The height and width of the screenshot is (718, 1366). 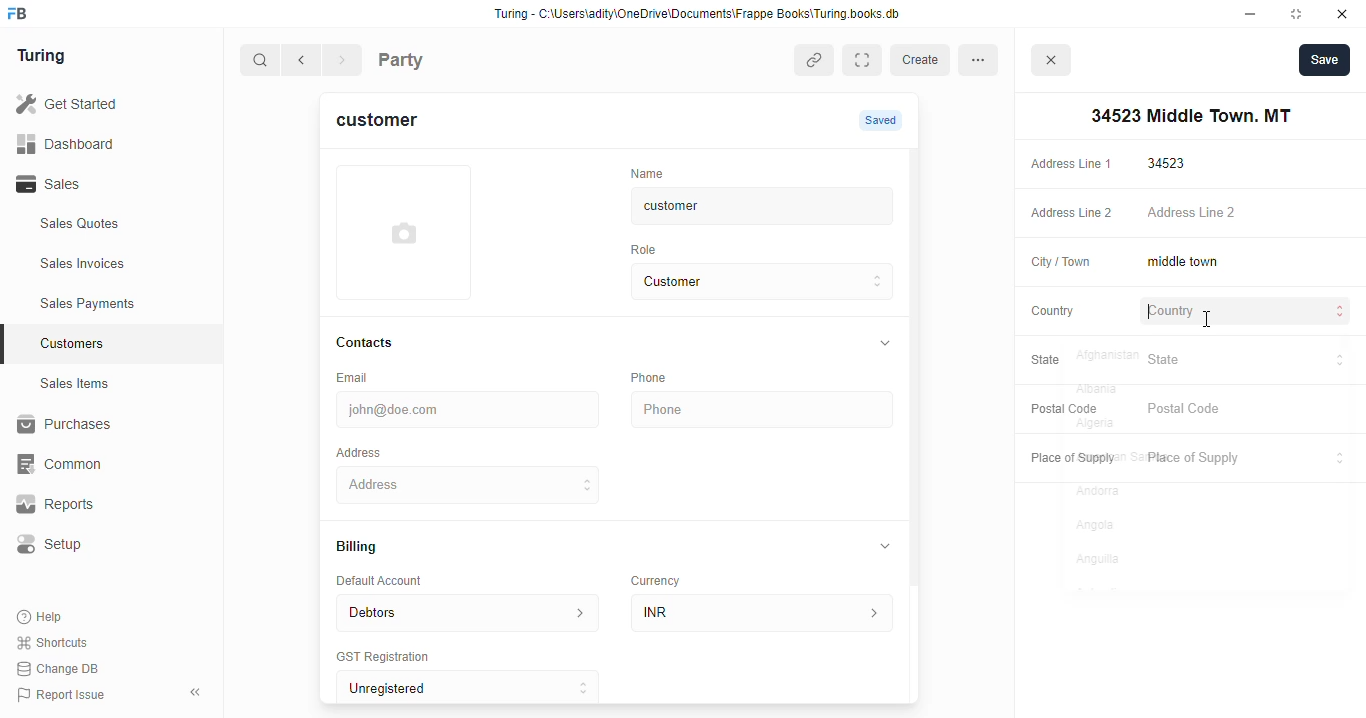 What do you see at coordinates (1324, 59) in the screenshot?
I see `Save` at bounding box center [1324, 59].